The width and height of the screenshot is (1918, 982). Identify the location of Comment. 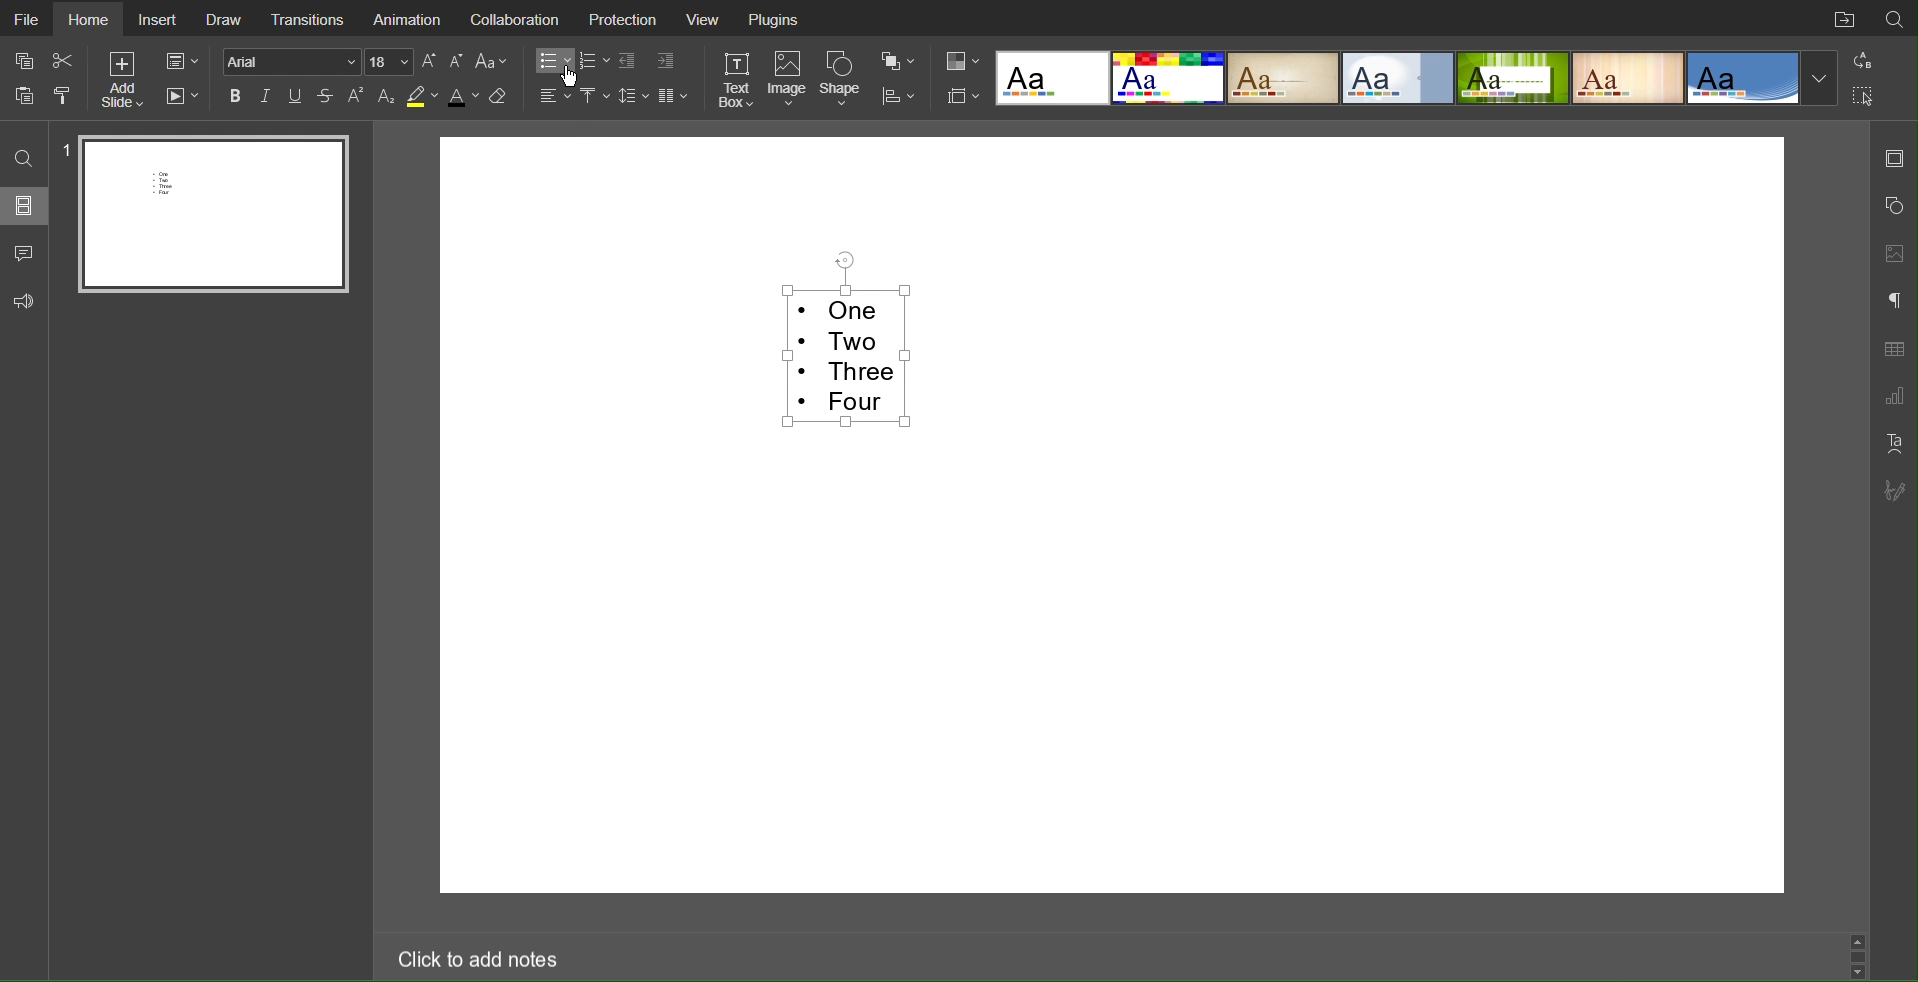
(25, 253).